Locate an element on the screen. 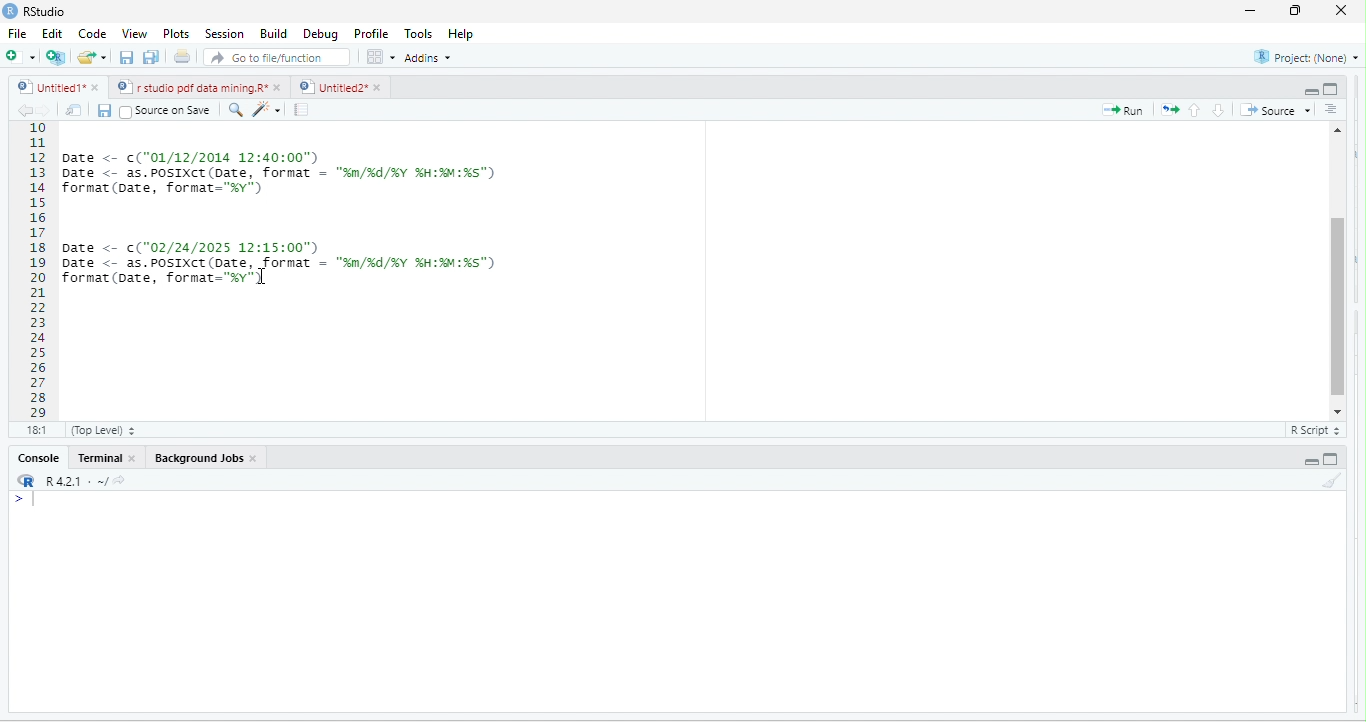 This screenshot has height=722, width=1366. go to next section/chunk is located at coordinates (1219, 110).